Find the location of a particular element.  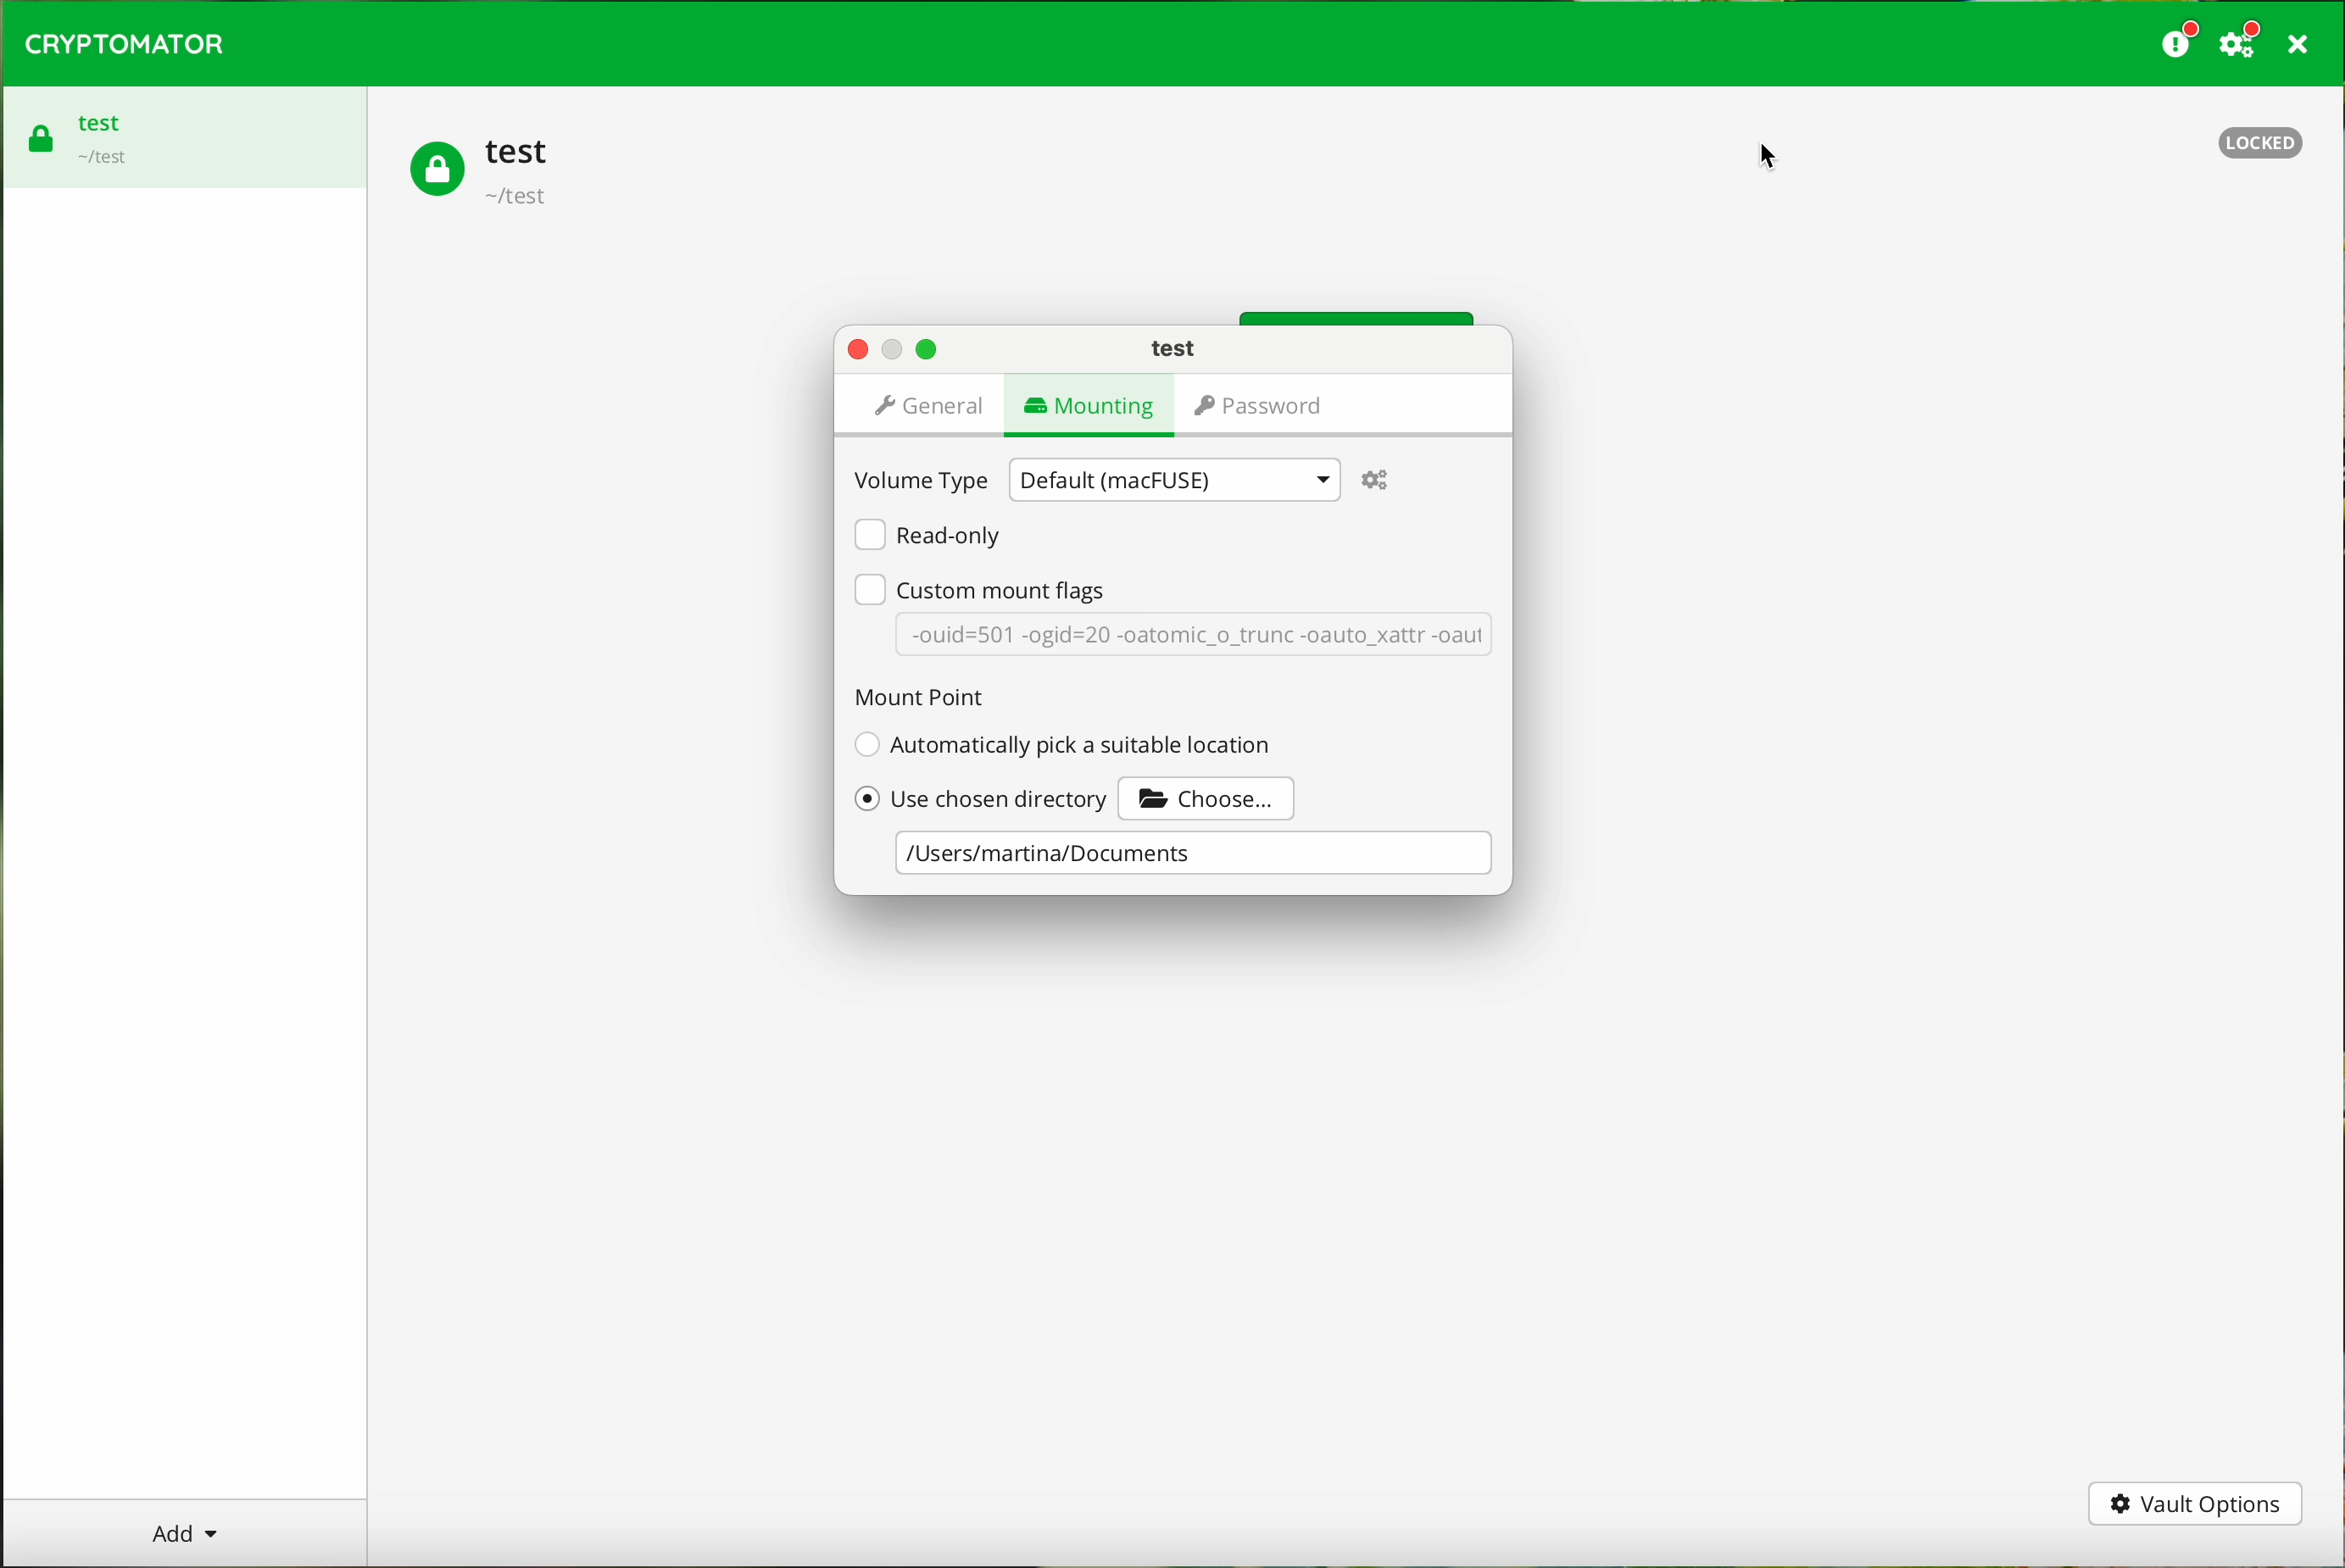

volume type is located at coordinates (923, 479).